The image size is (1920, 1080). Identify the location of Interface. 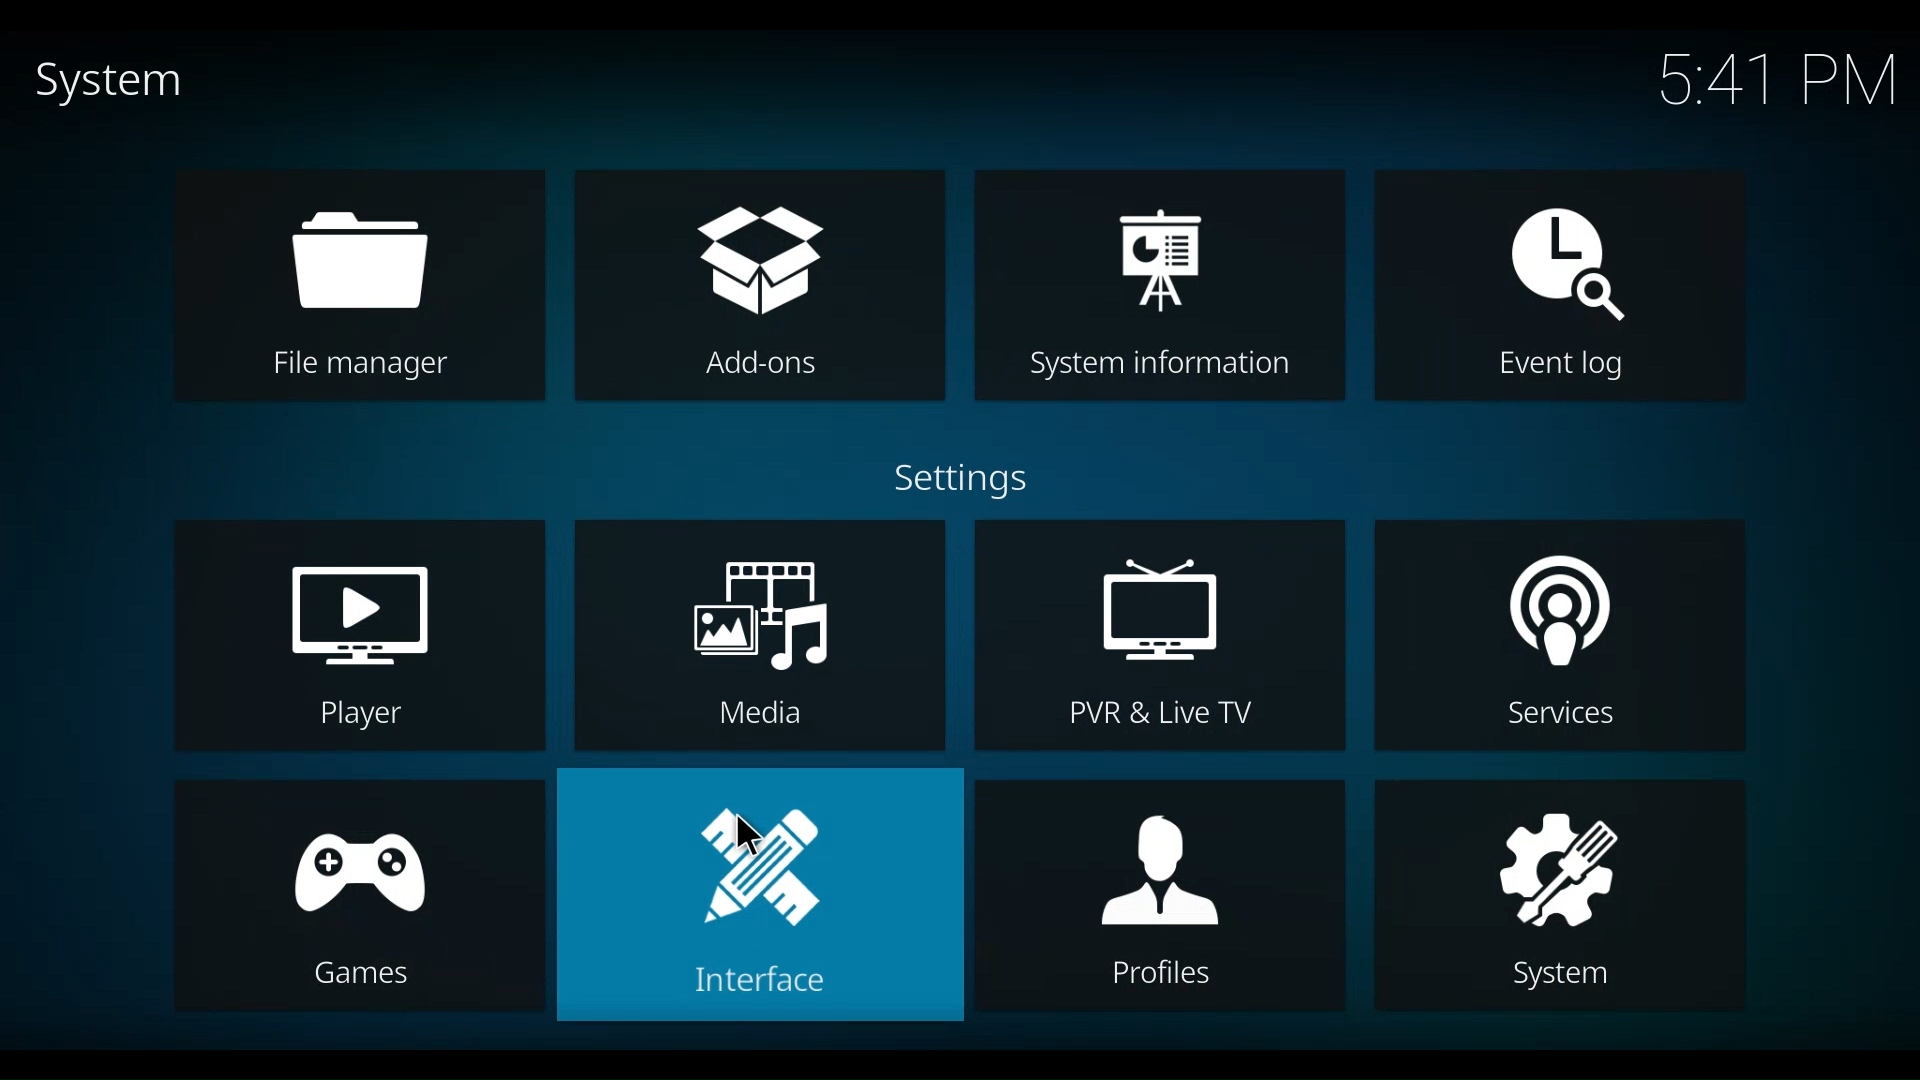
(760, 896).